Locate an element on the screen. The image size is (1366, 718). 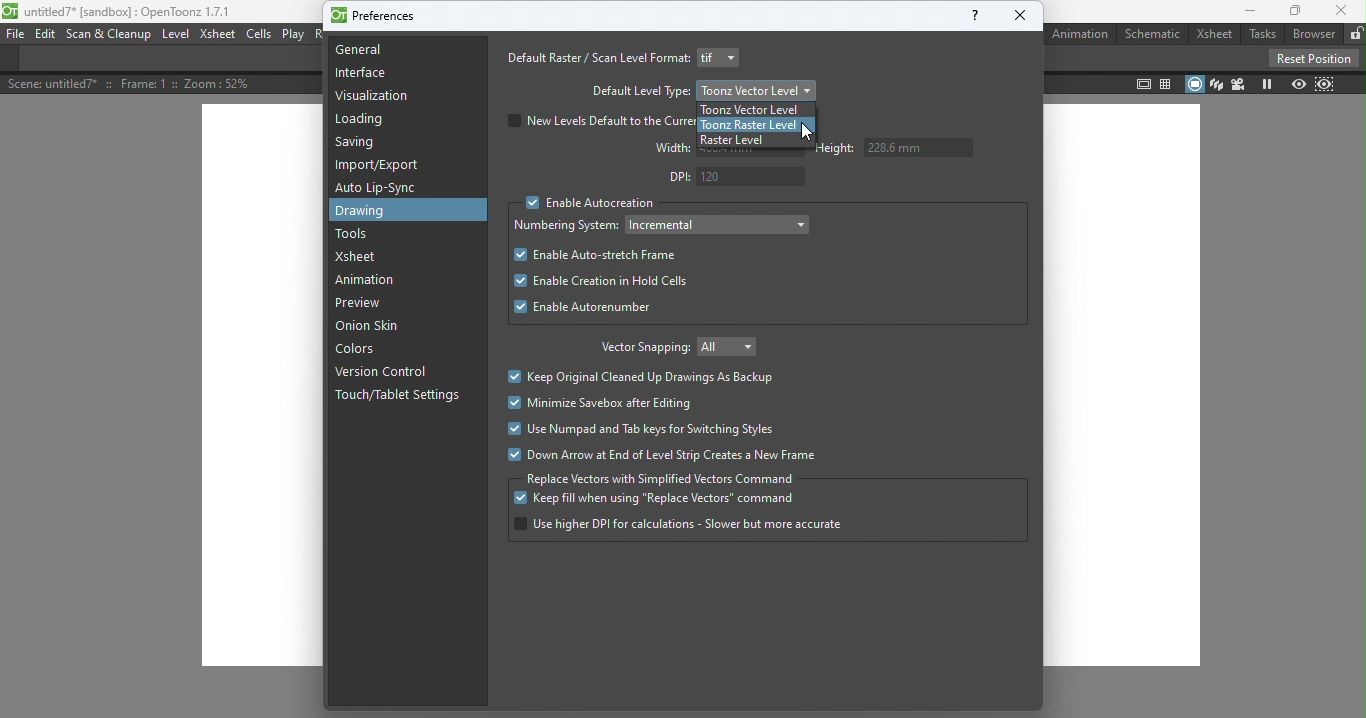
File name is located at coordinates (131, 11).